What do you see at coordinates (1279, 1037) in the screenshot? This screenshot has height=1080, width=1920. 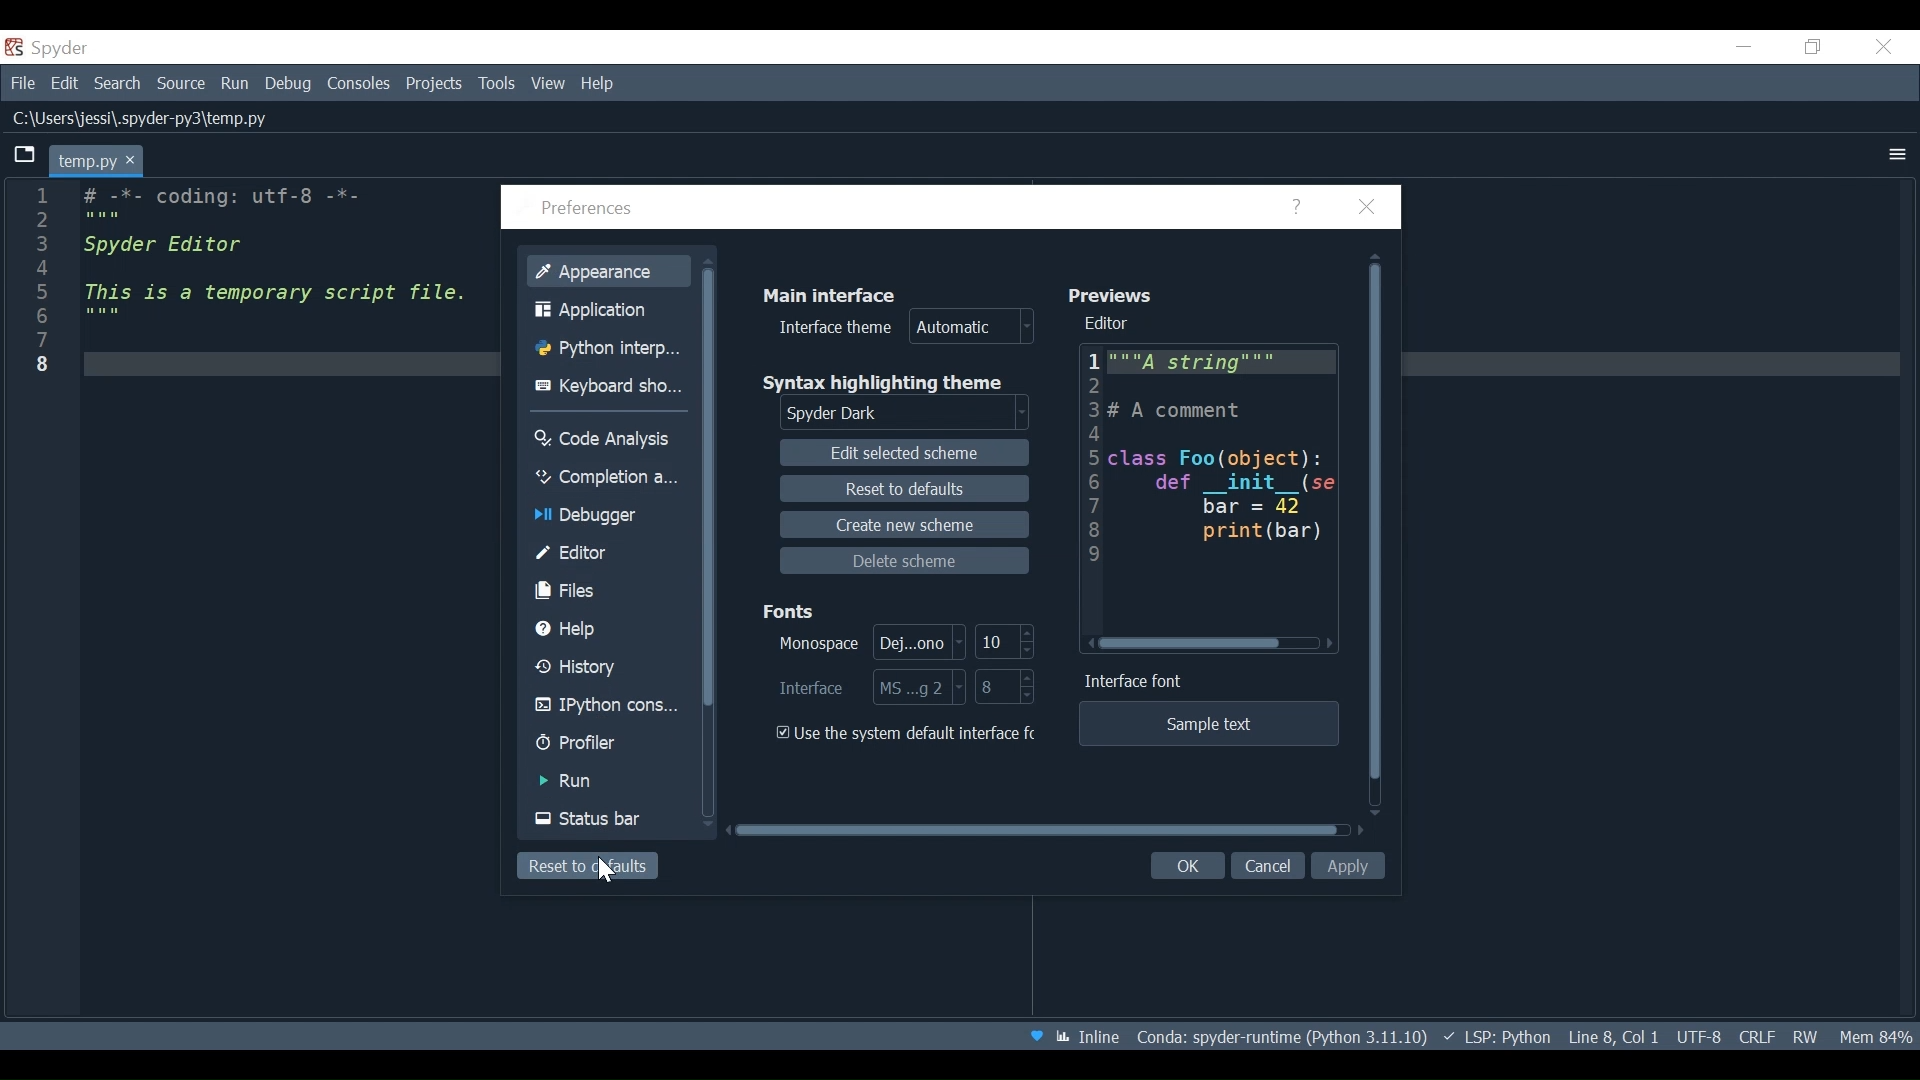 I see `Conda Environment Indicator` at bounding box center [1279, 1037].